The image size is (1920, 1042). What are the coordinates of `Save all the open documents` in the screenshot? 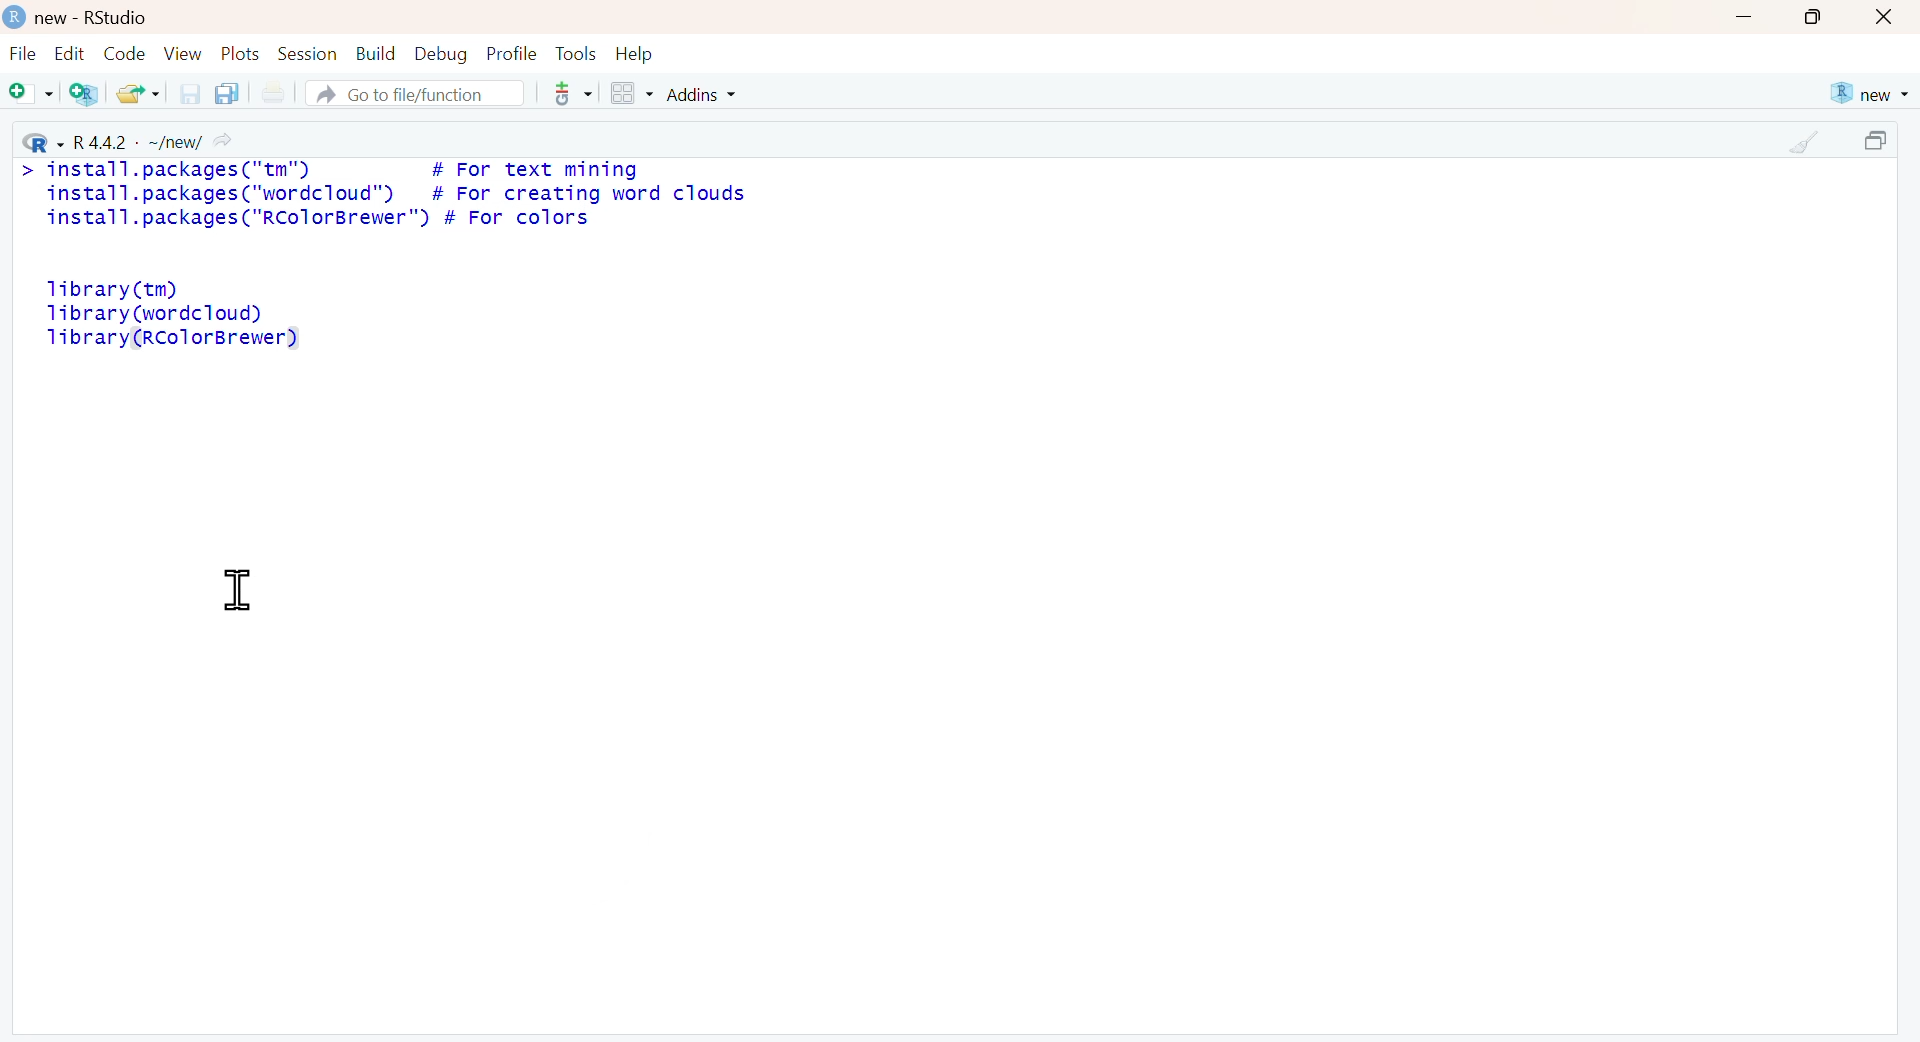 It's located at (226, 93).